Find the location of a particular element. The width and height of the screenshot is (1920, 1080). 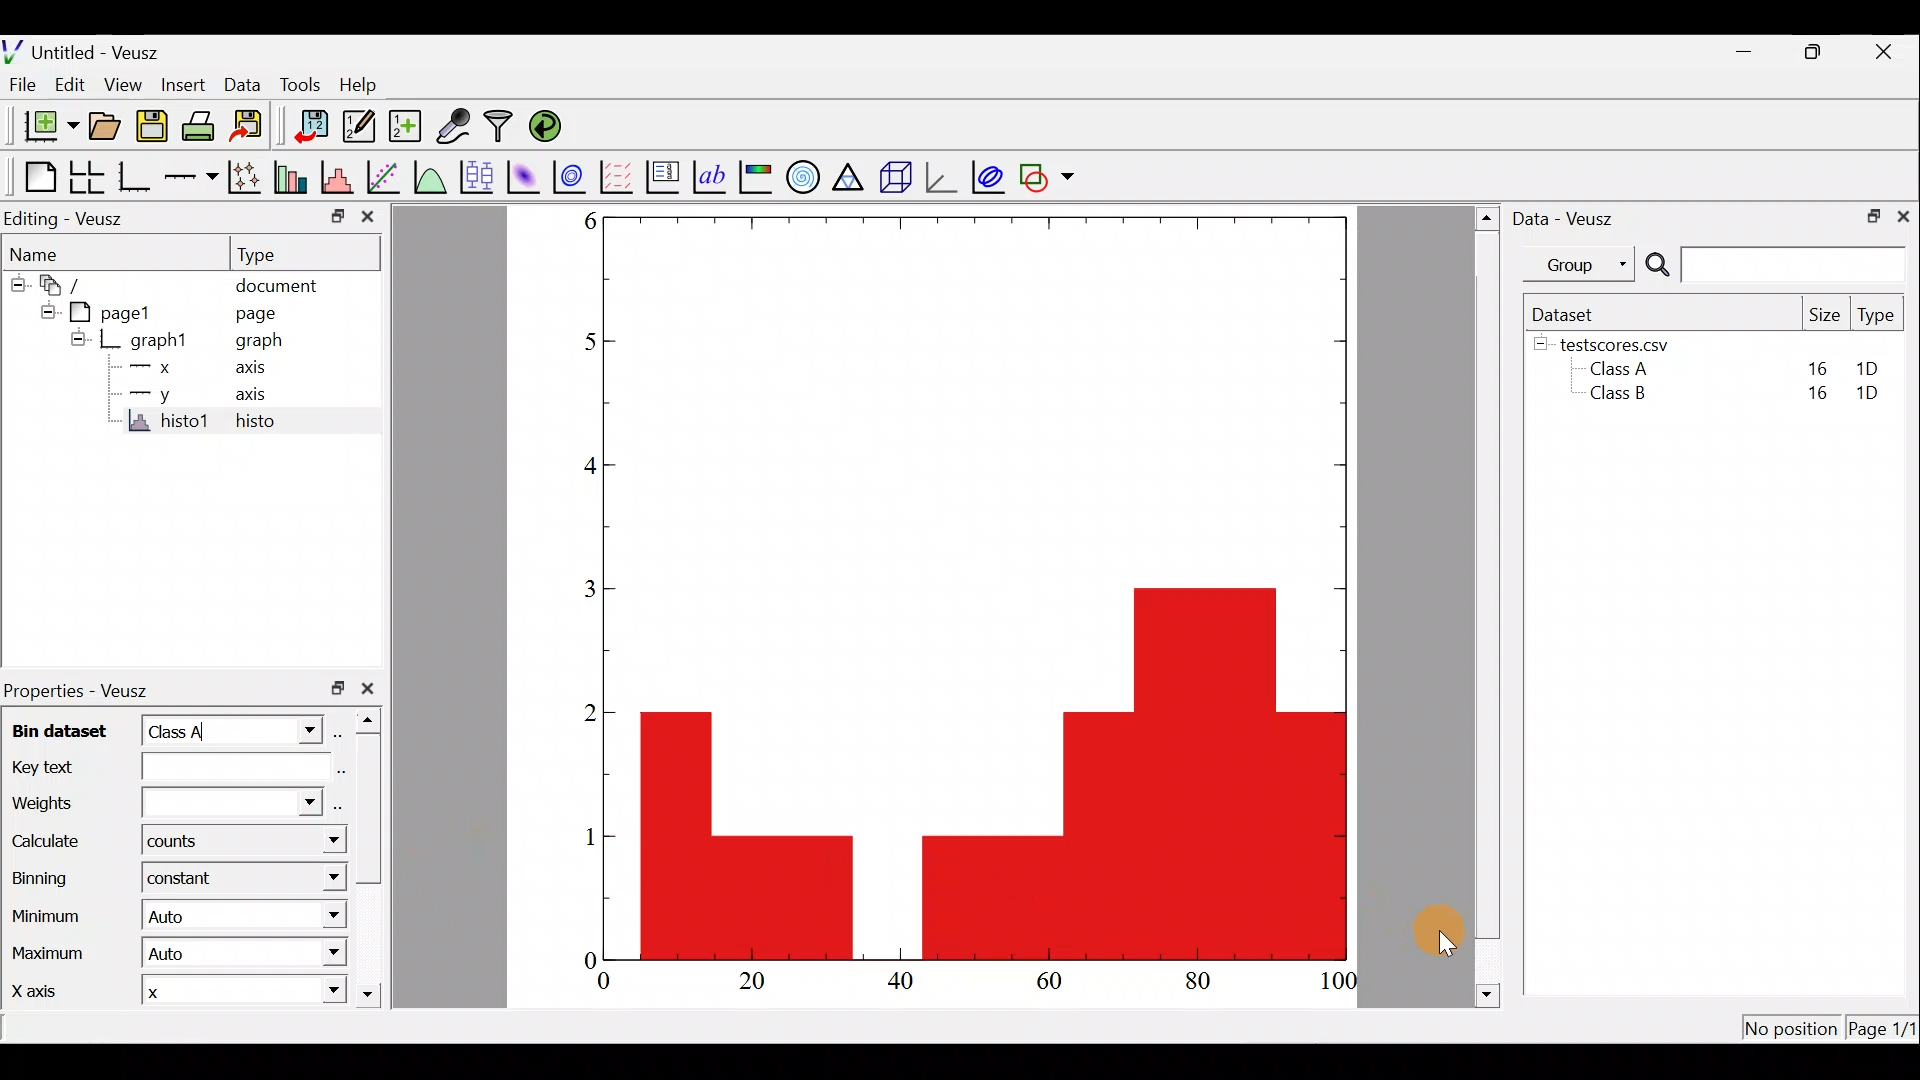

page1 is located at coordinates (102, 312).